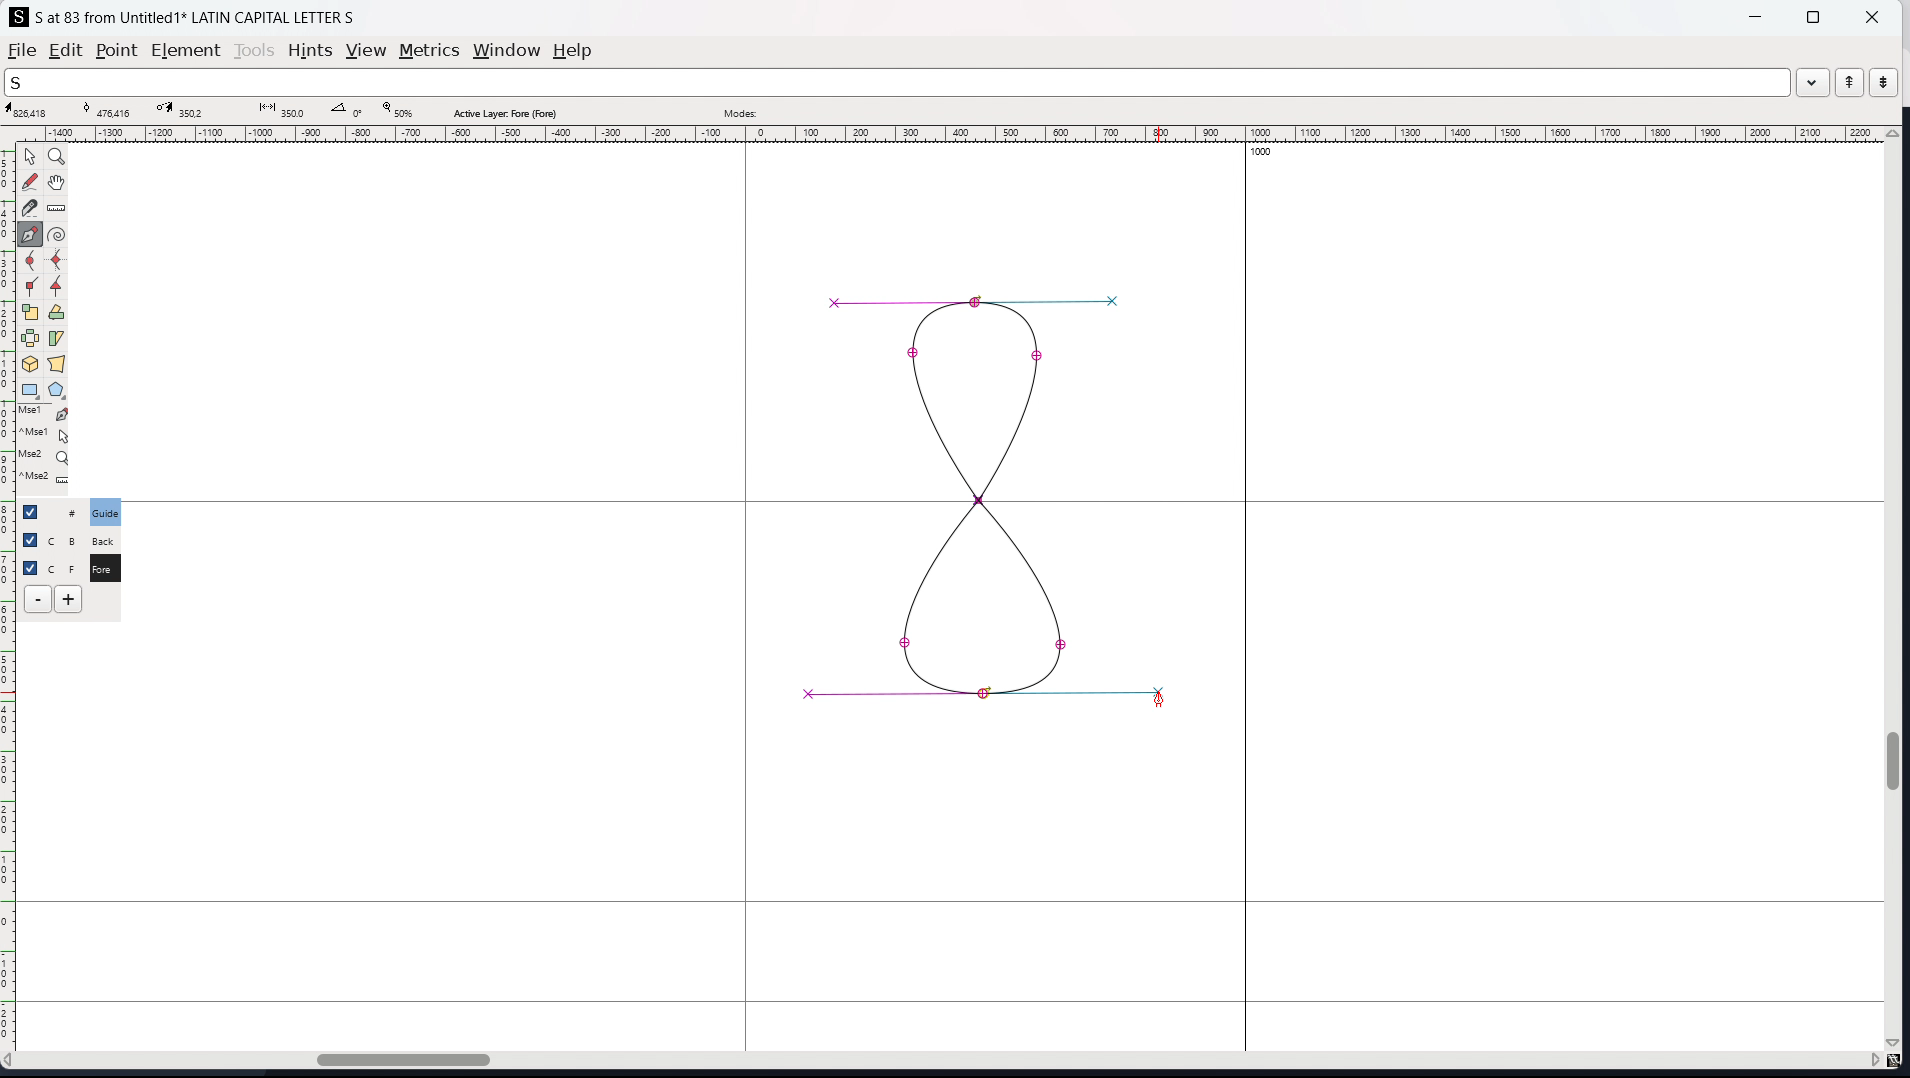 This screenshot has height=1078, width=1910. Describe the element at coordinates (36, 511) in the screenshot. I see `checkbox` at that location.